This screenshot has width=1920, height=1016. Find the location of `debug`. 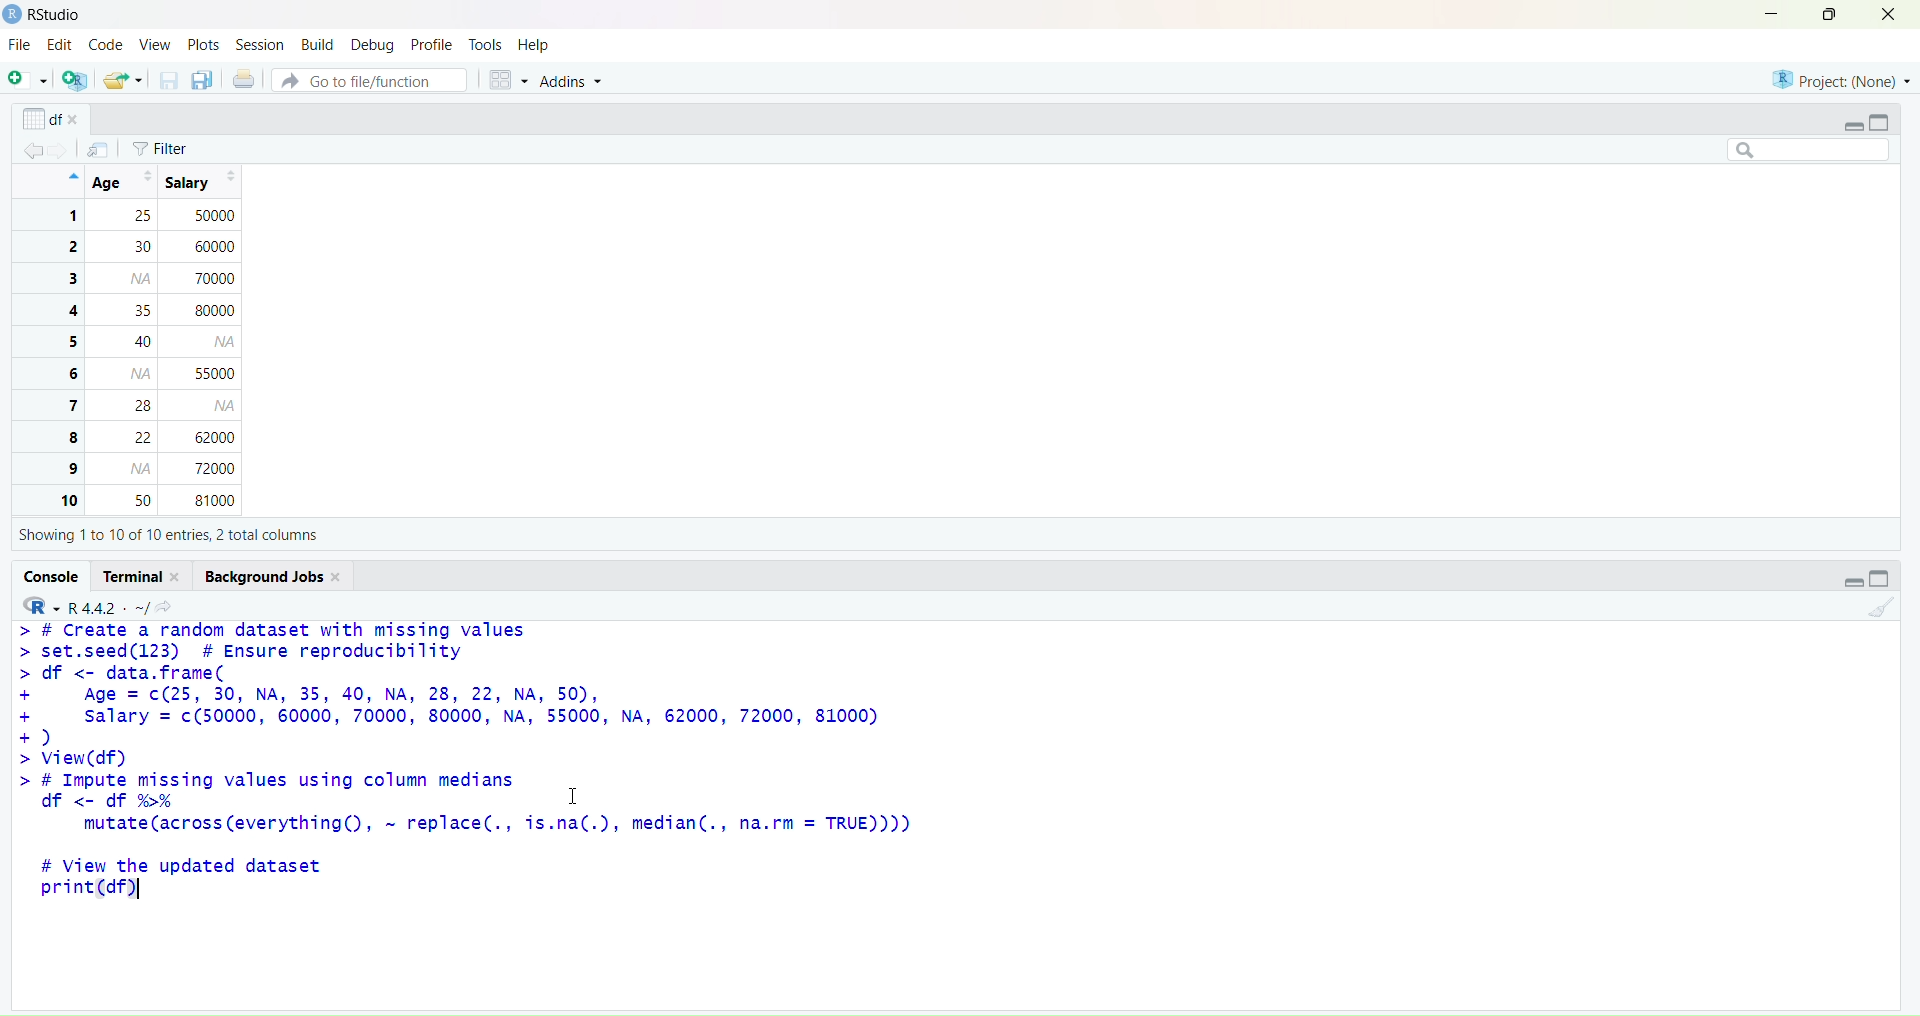

debug is located at coordinates (370, 46).